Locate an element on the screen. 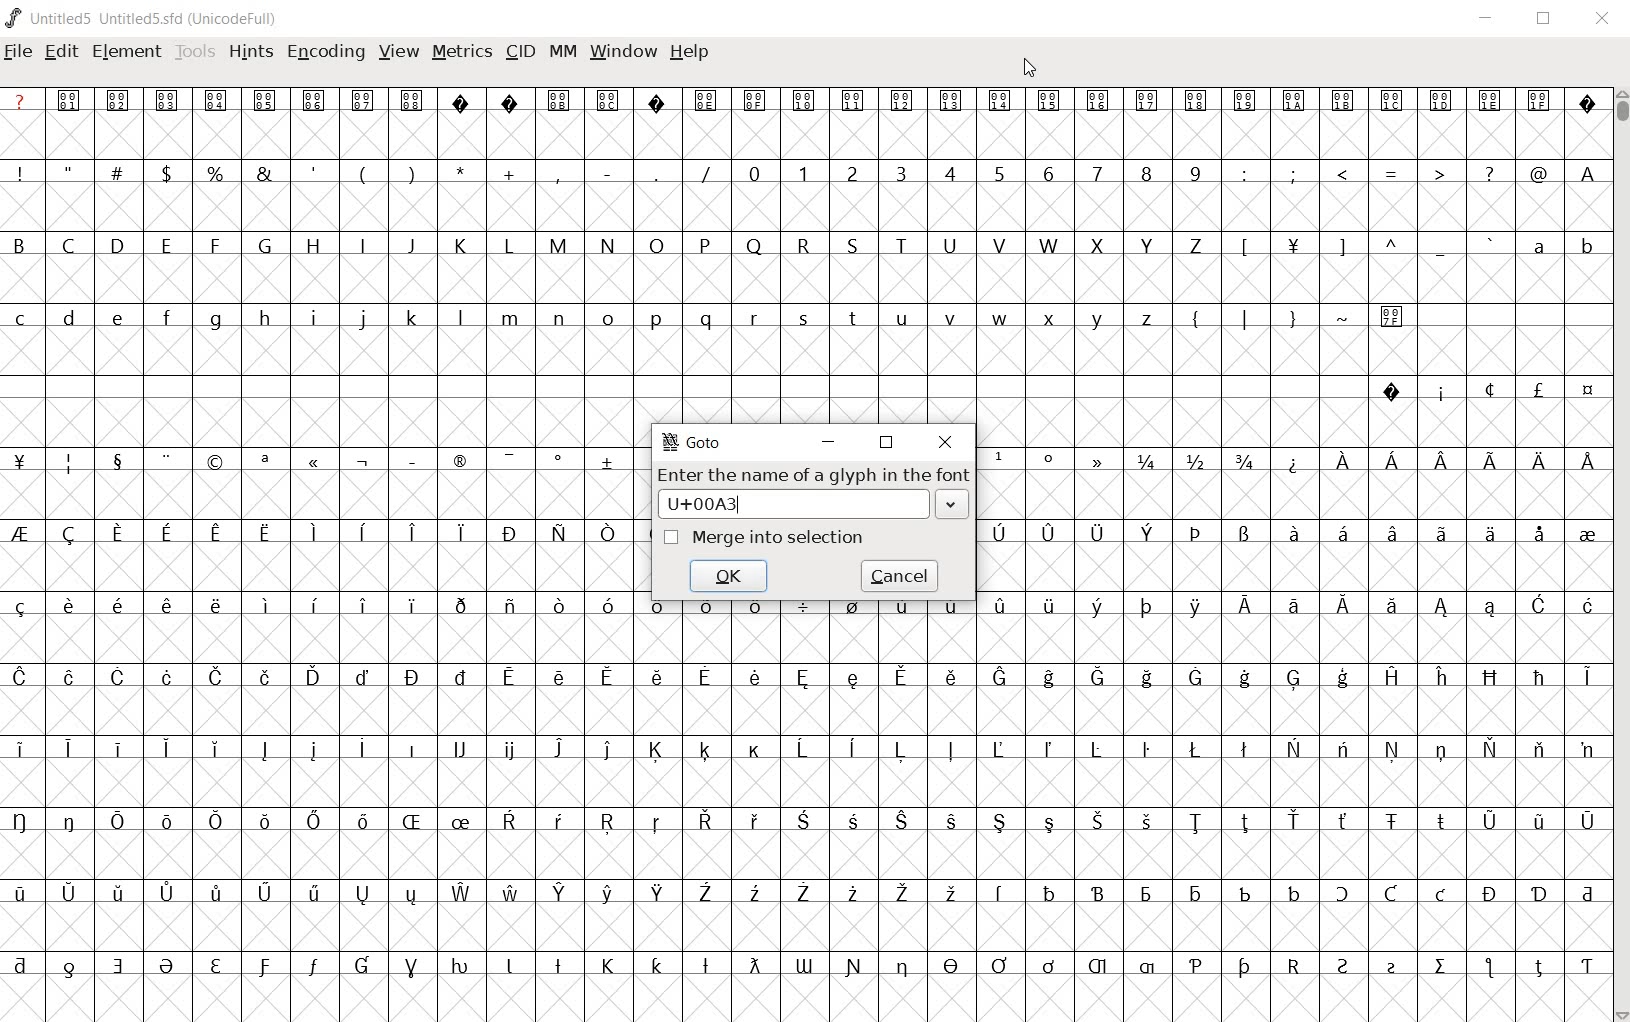  Symbol is located at coordinates (268, 530).